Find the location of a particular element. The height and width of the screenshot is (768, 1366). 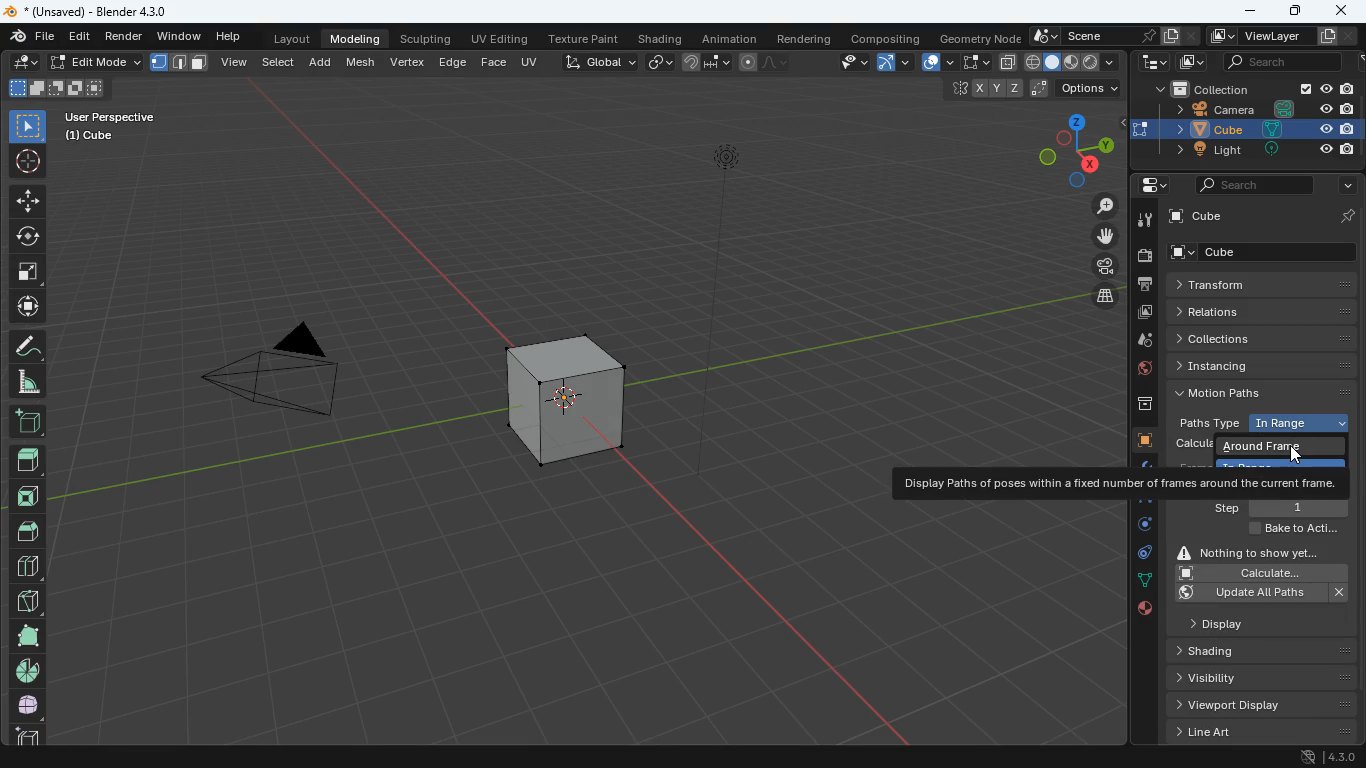

search is located at coordinates (1274, 63).